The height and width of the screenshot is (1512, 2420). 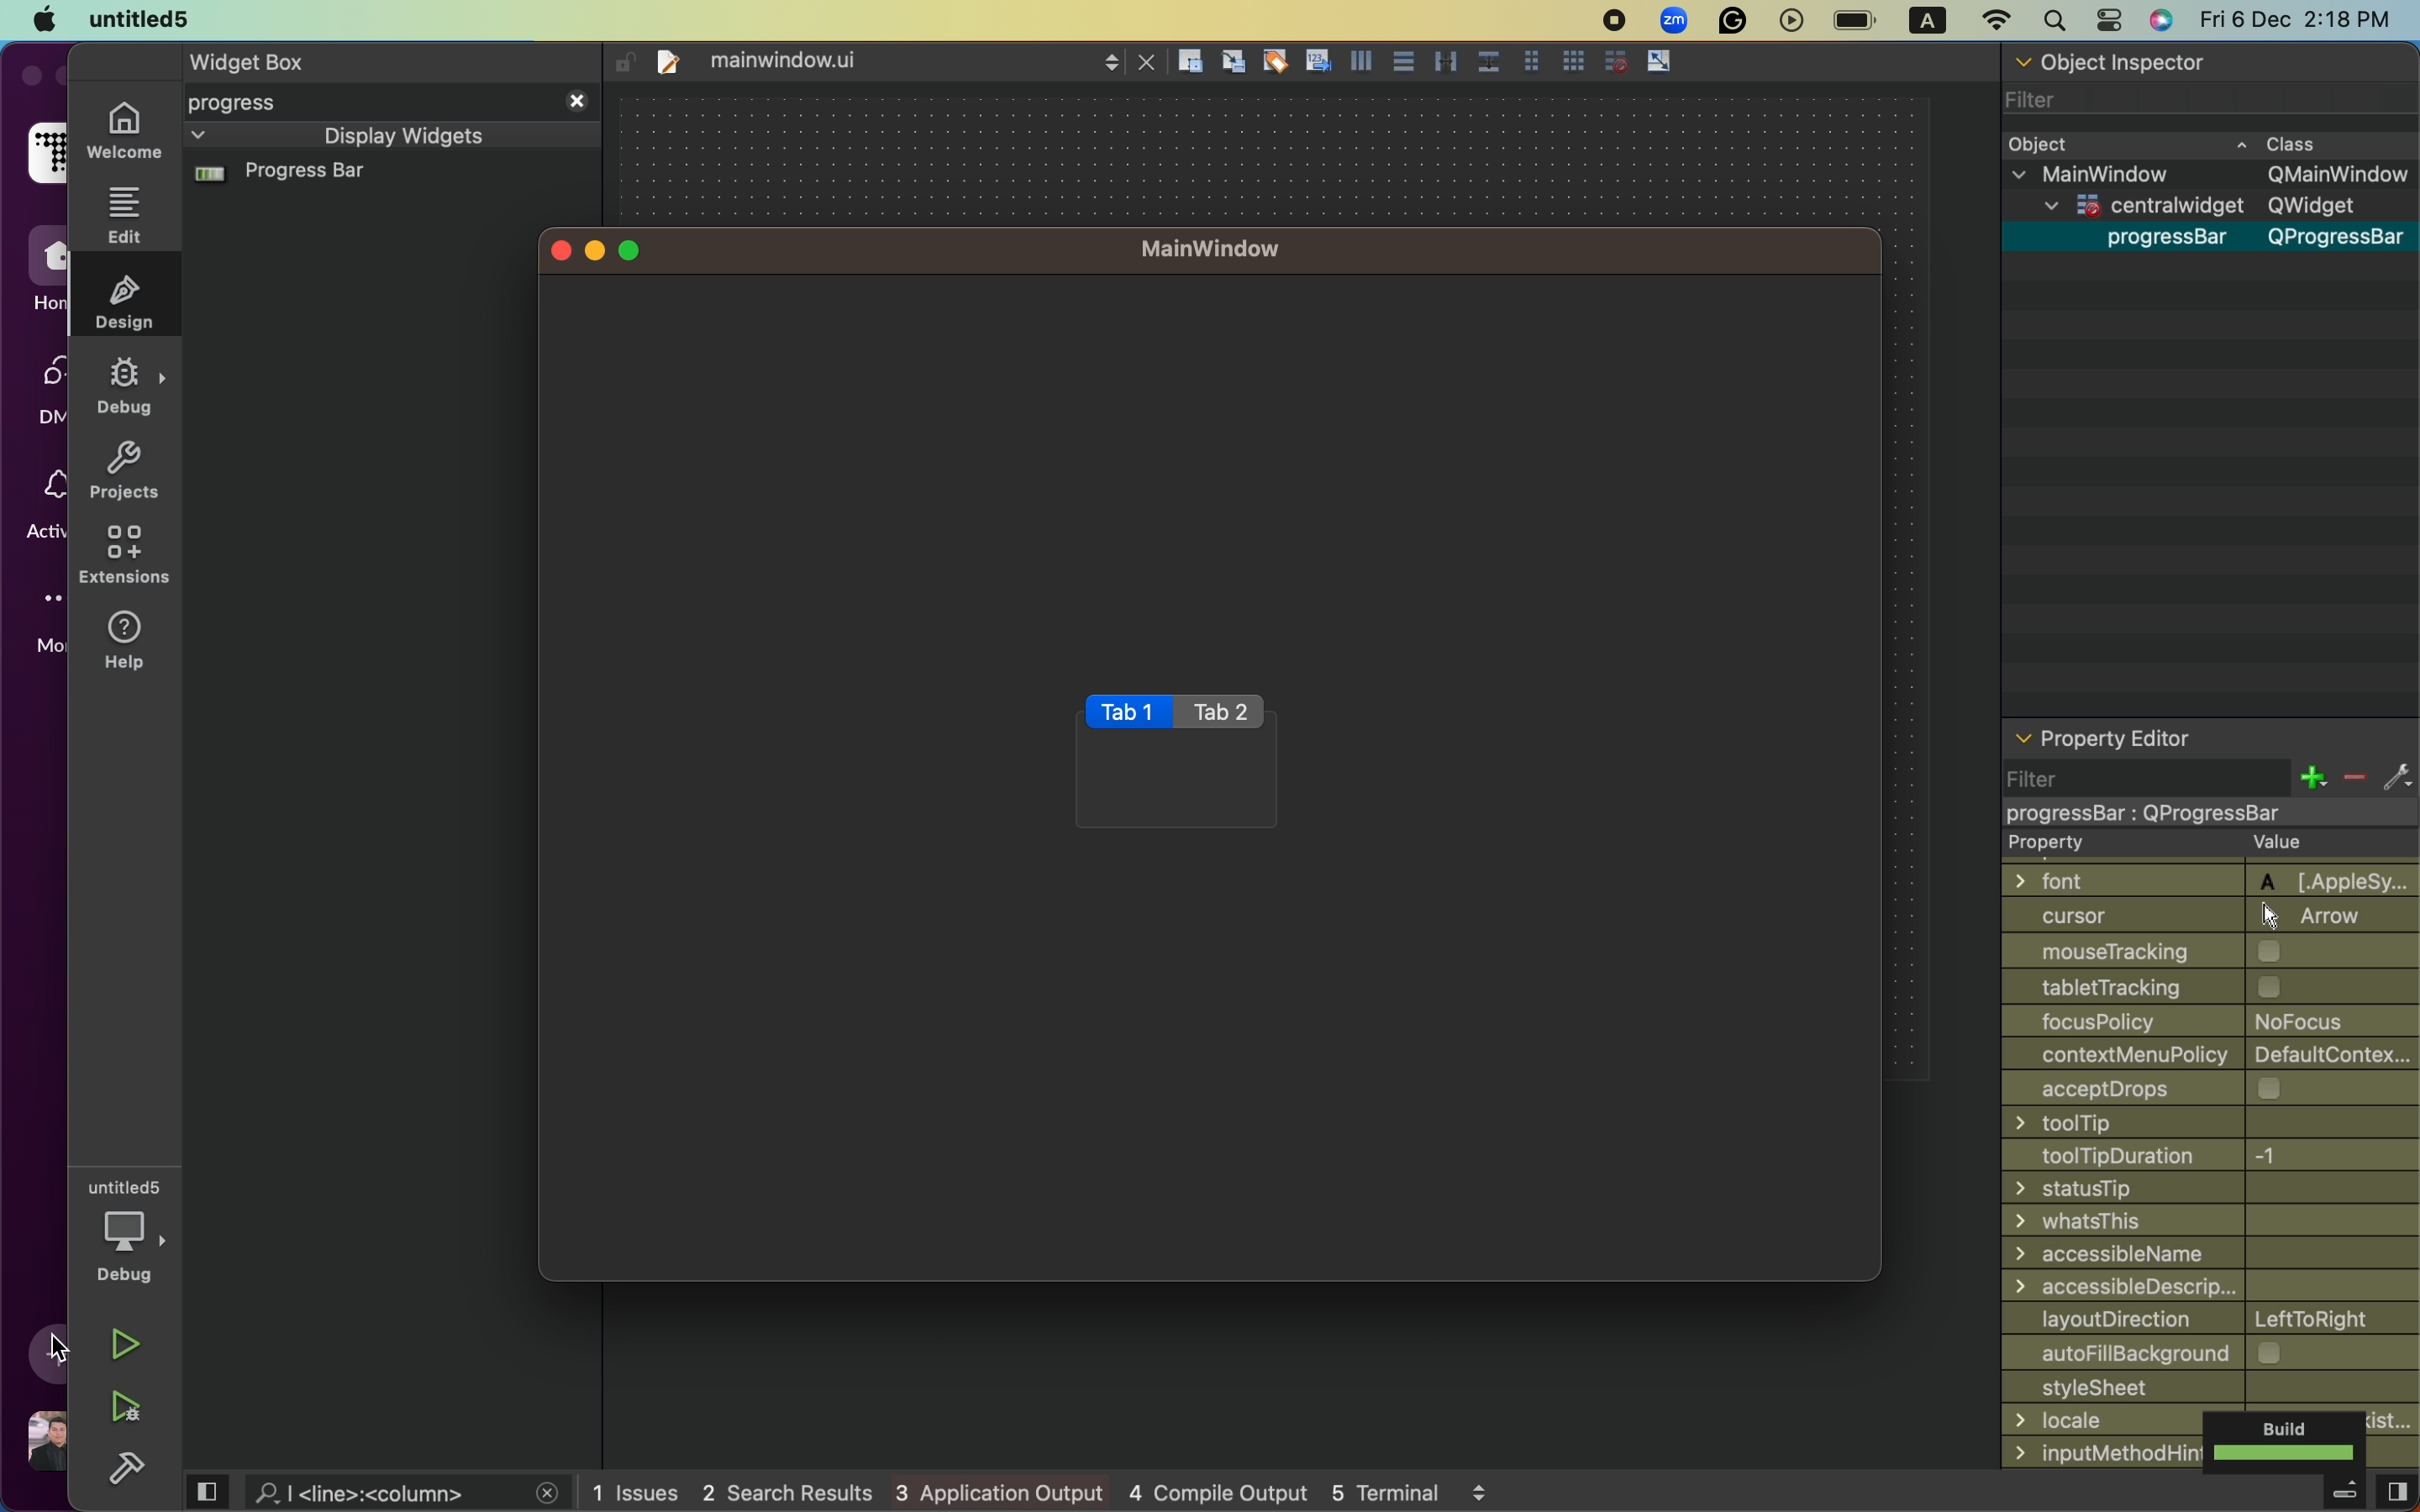 I want to click on accessible description, so click(x=2210, y=1290).